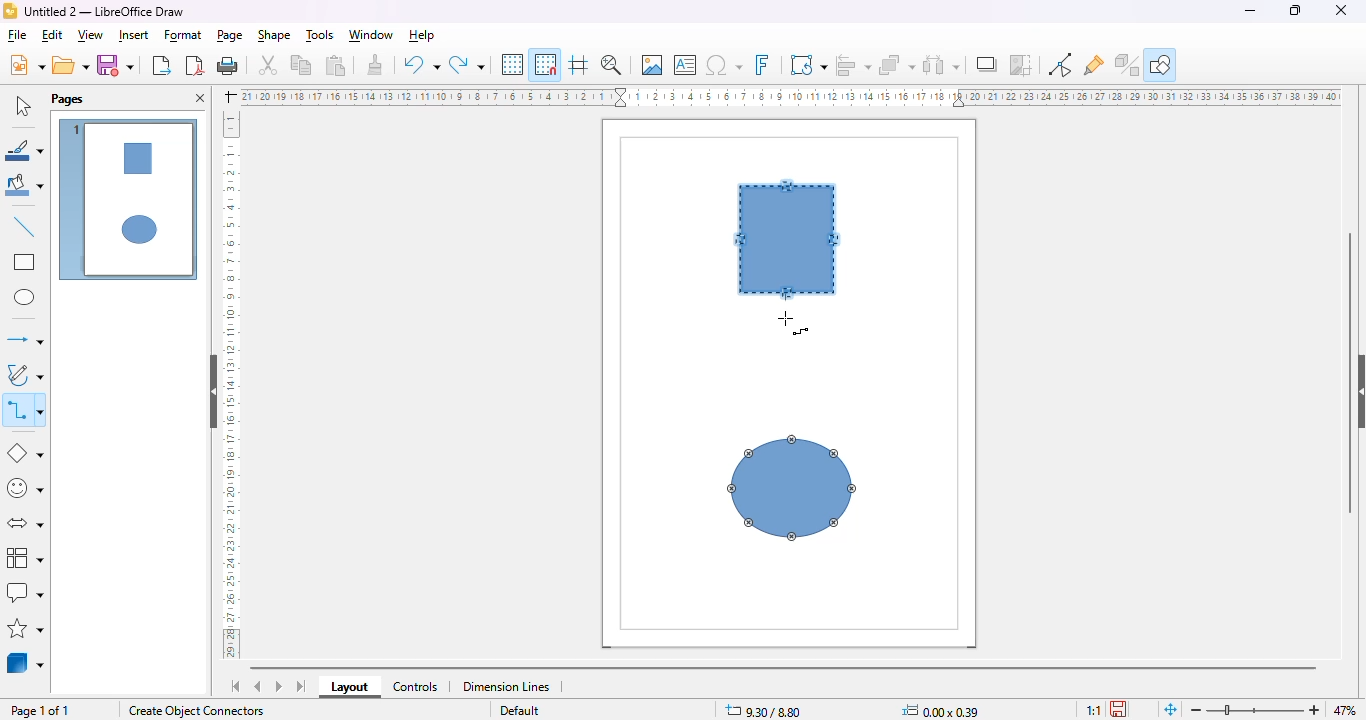 This screenshot has height=720, width=1366. I want to click on insert fontwork text, so click(762, 64).